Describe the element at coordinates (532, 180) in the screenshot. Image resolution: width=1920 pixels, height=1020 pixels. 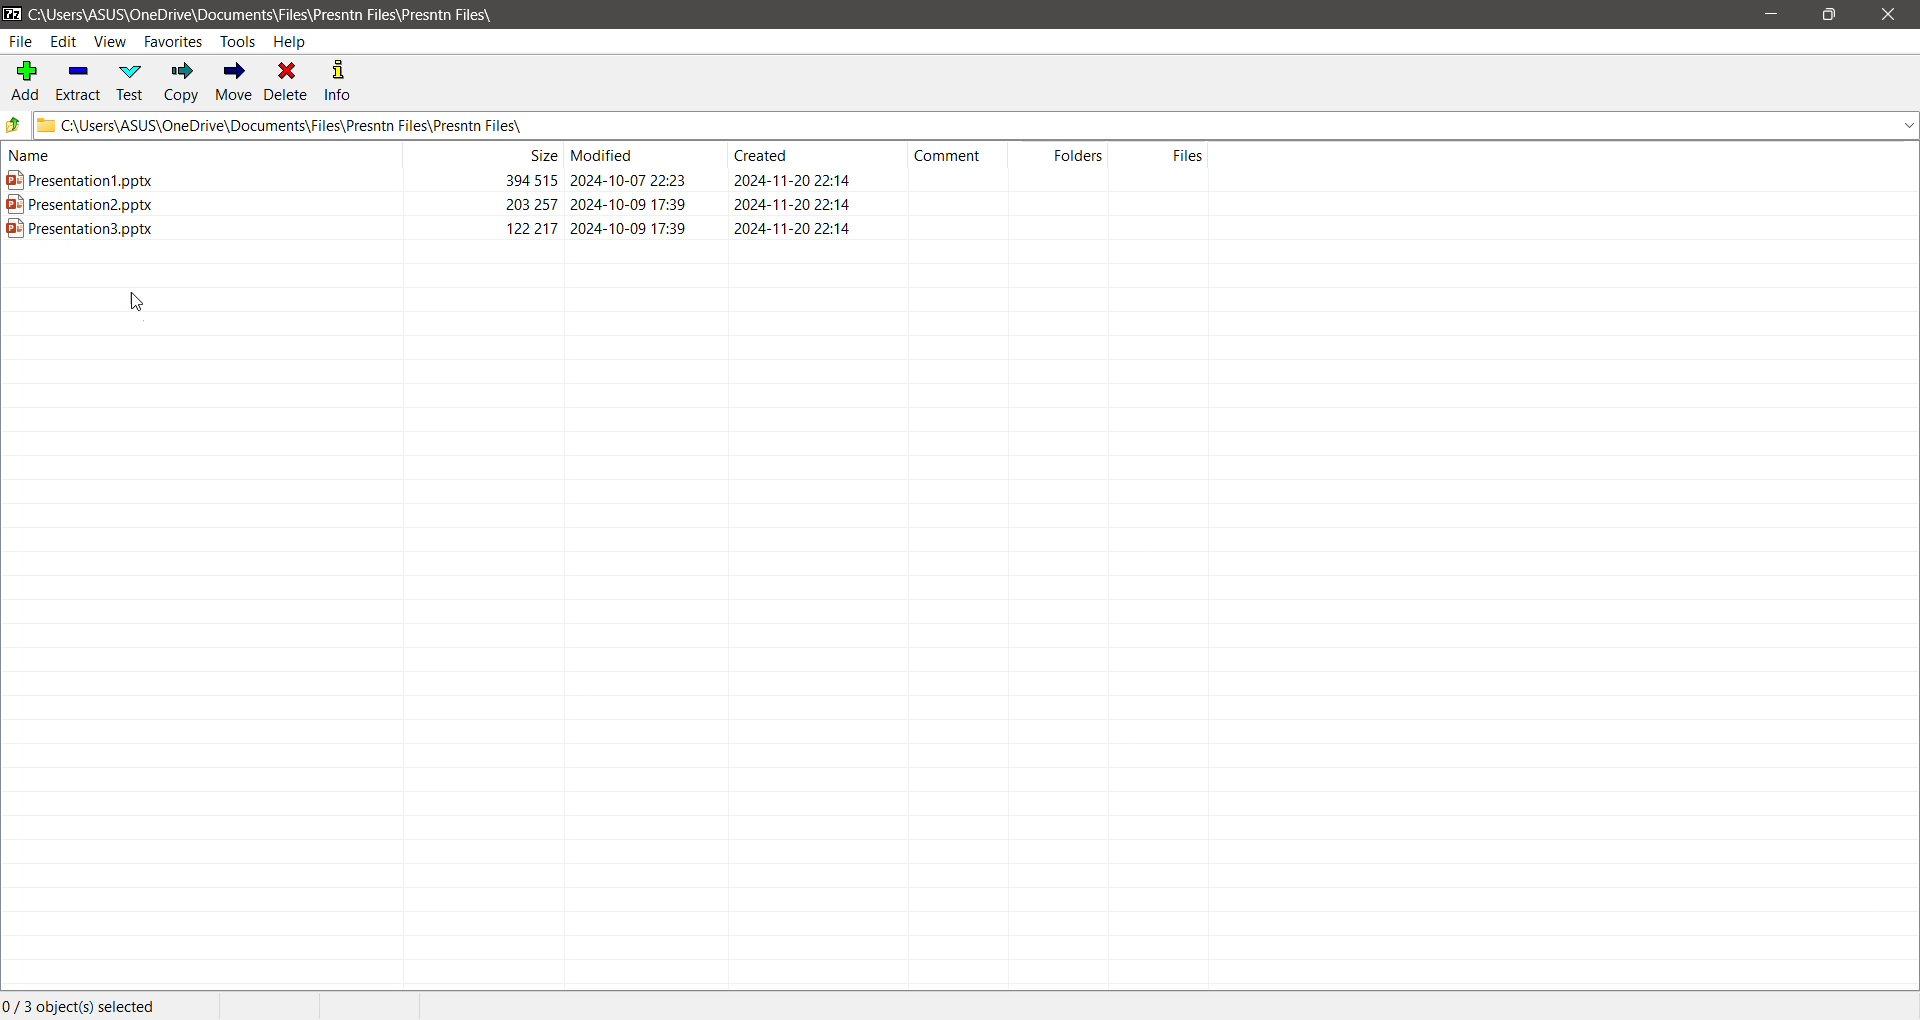
I see `size` at that location.